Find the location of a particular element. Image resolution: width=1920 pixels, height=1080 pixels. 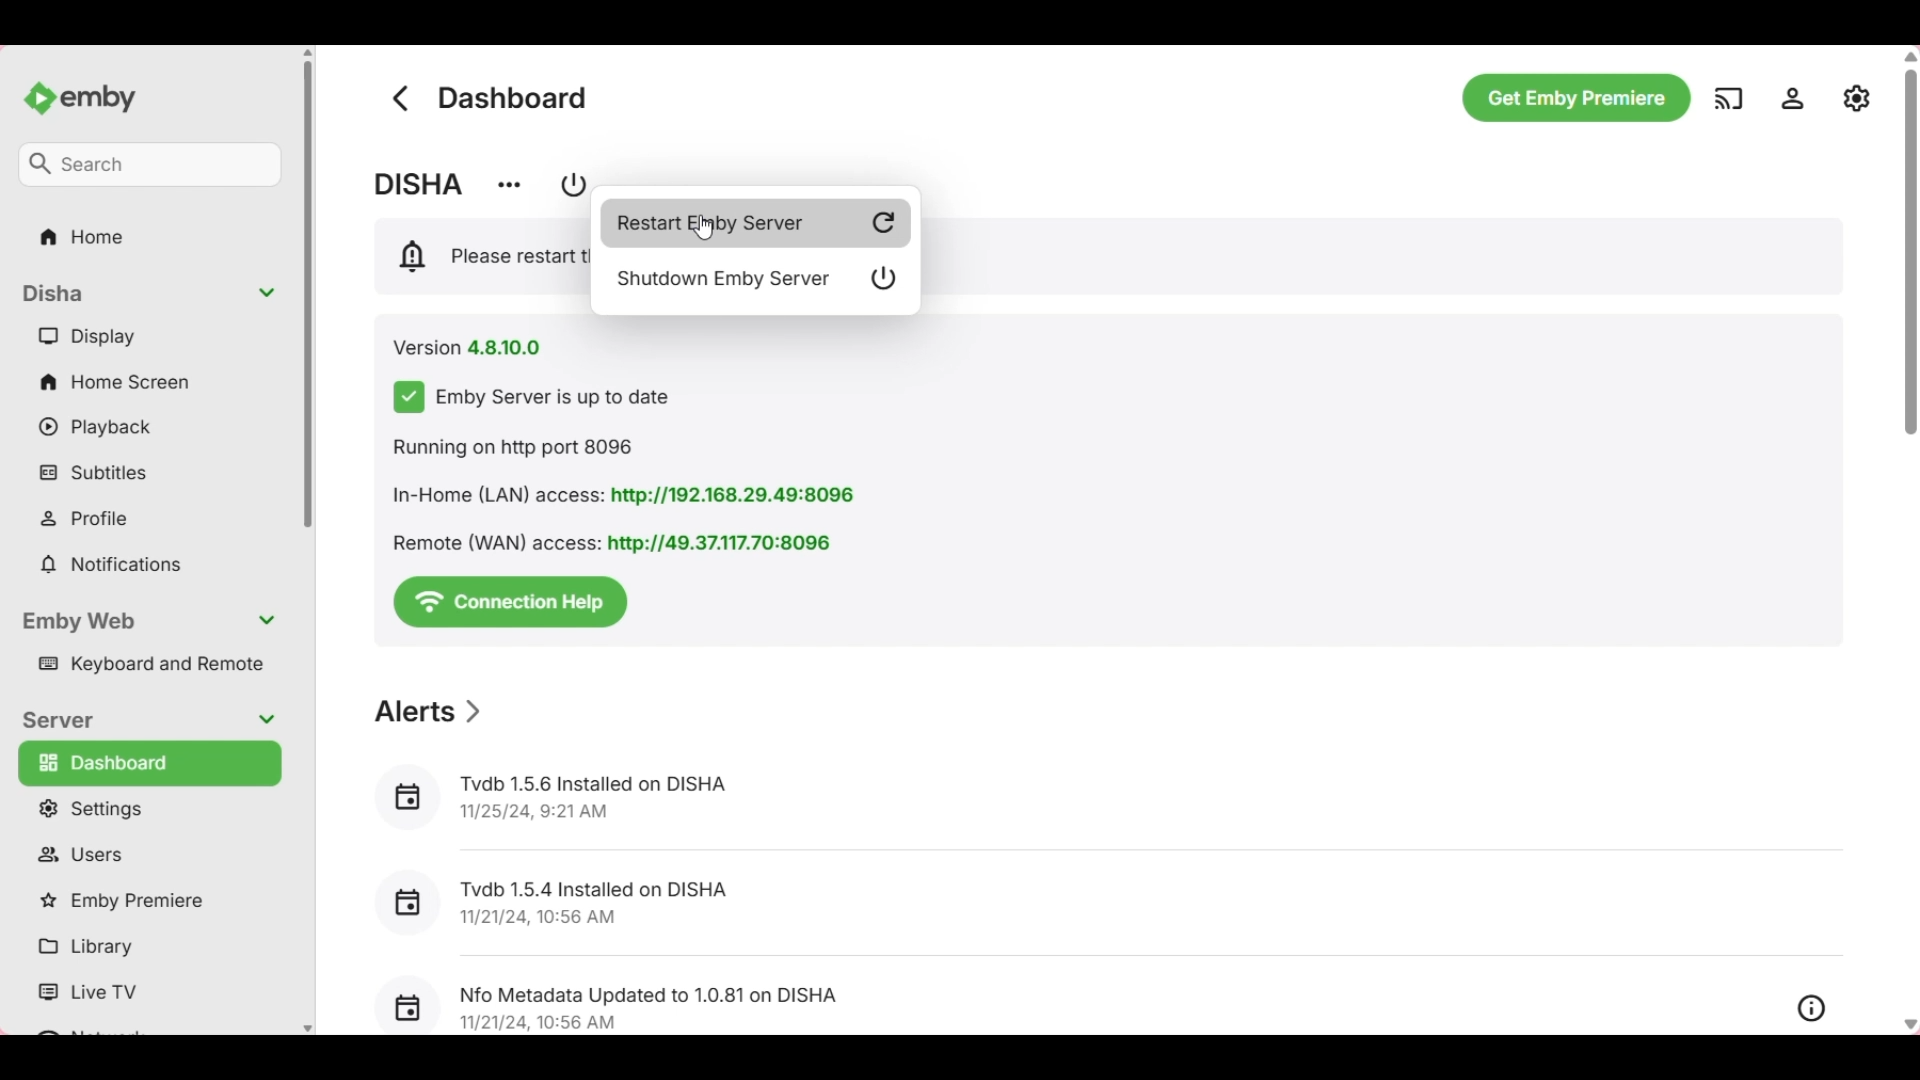

Section title is located at coordinates (430, 711).